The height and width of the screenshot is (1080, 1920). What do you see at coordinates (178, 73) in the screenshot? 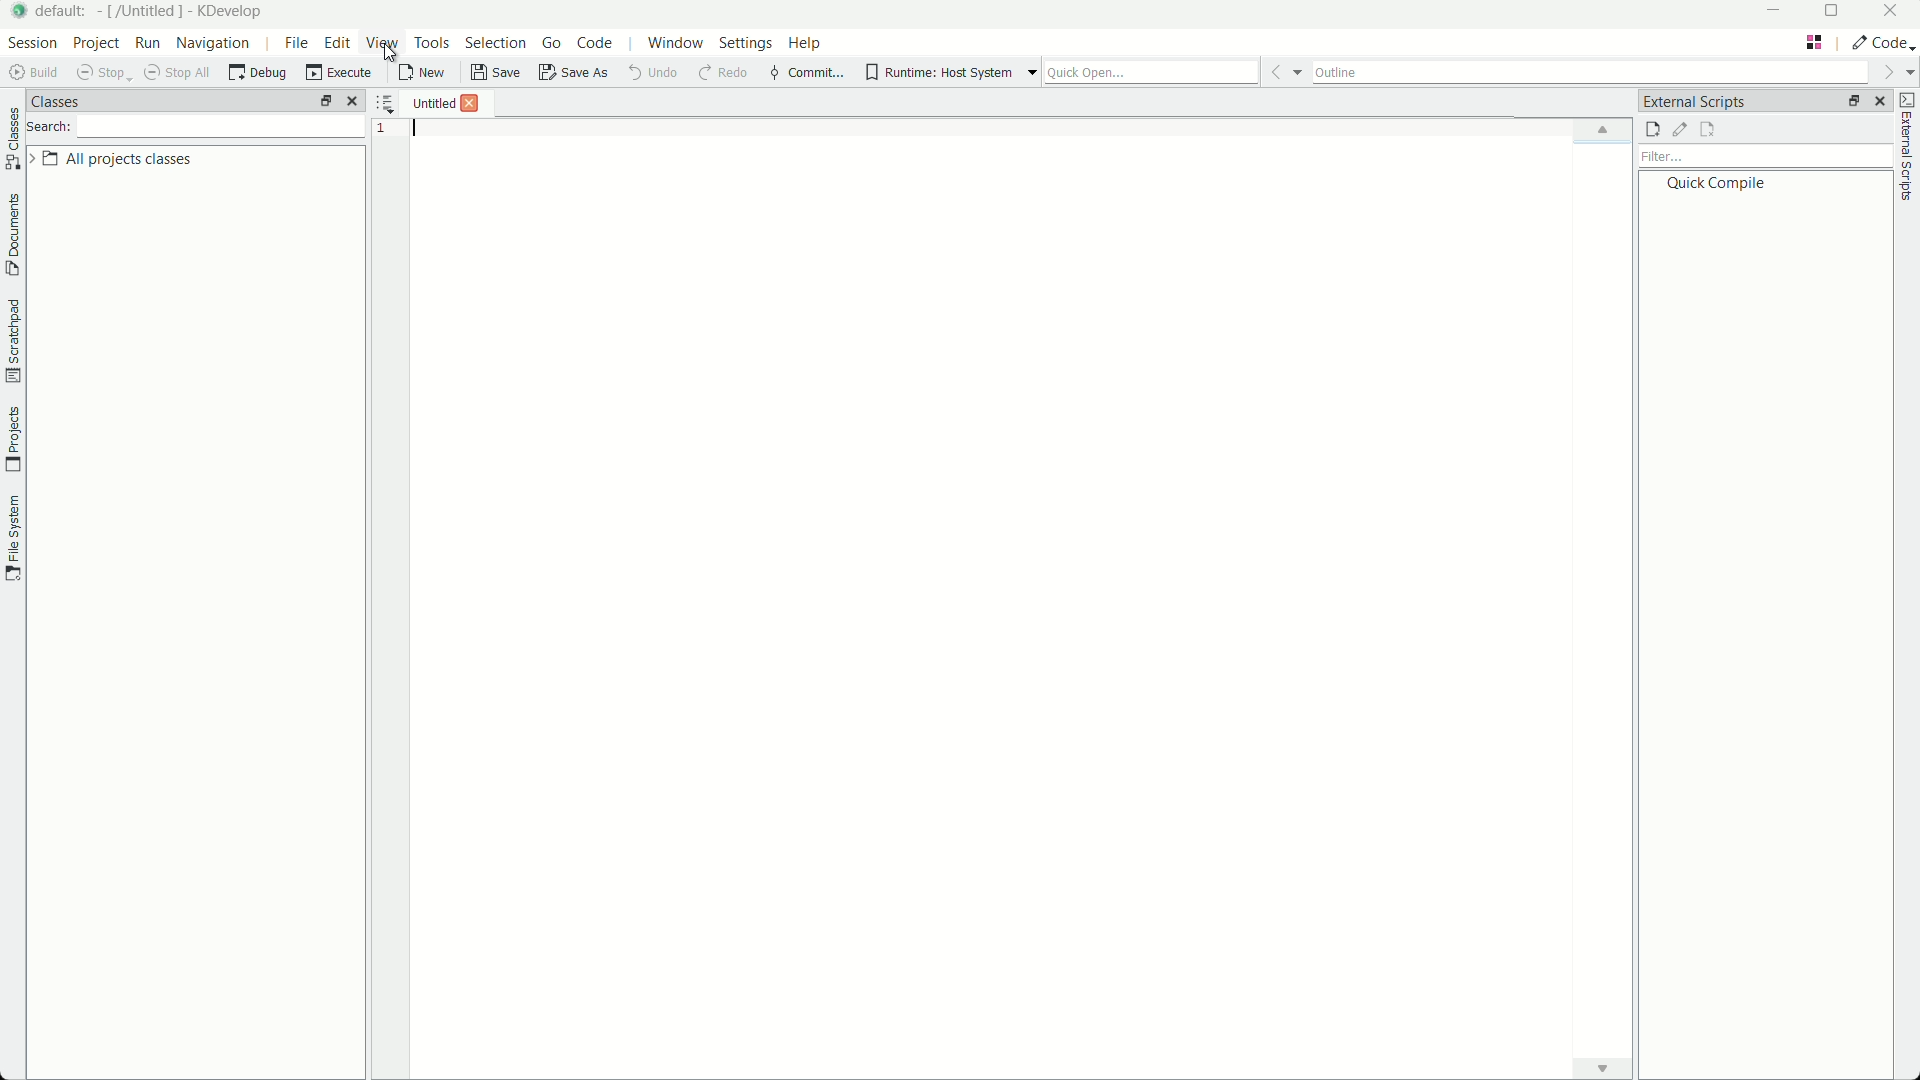
I see `shop all` at bounding box center [178, 73].